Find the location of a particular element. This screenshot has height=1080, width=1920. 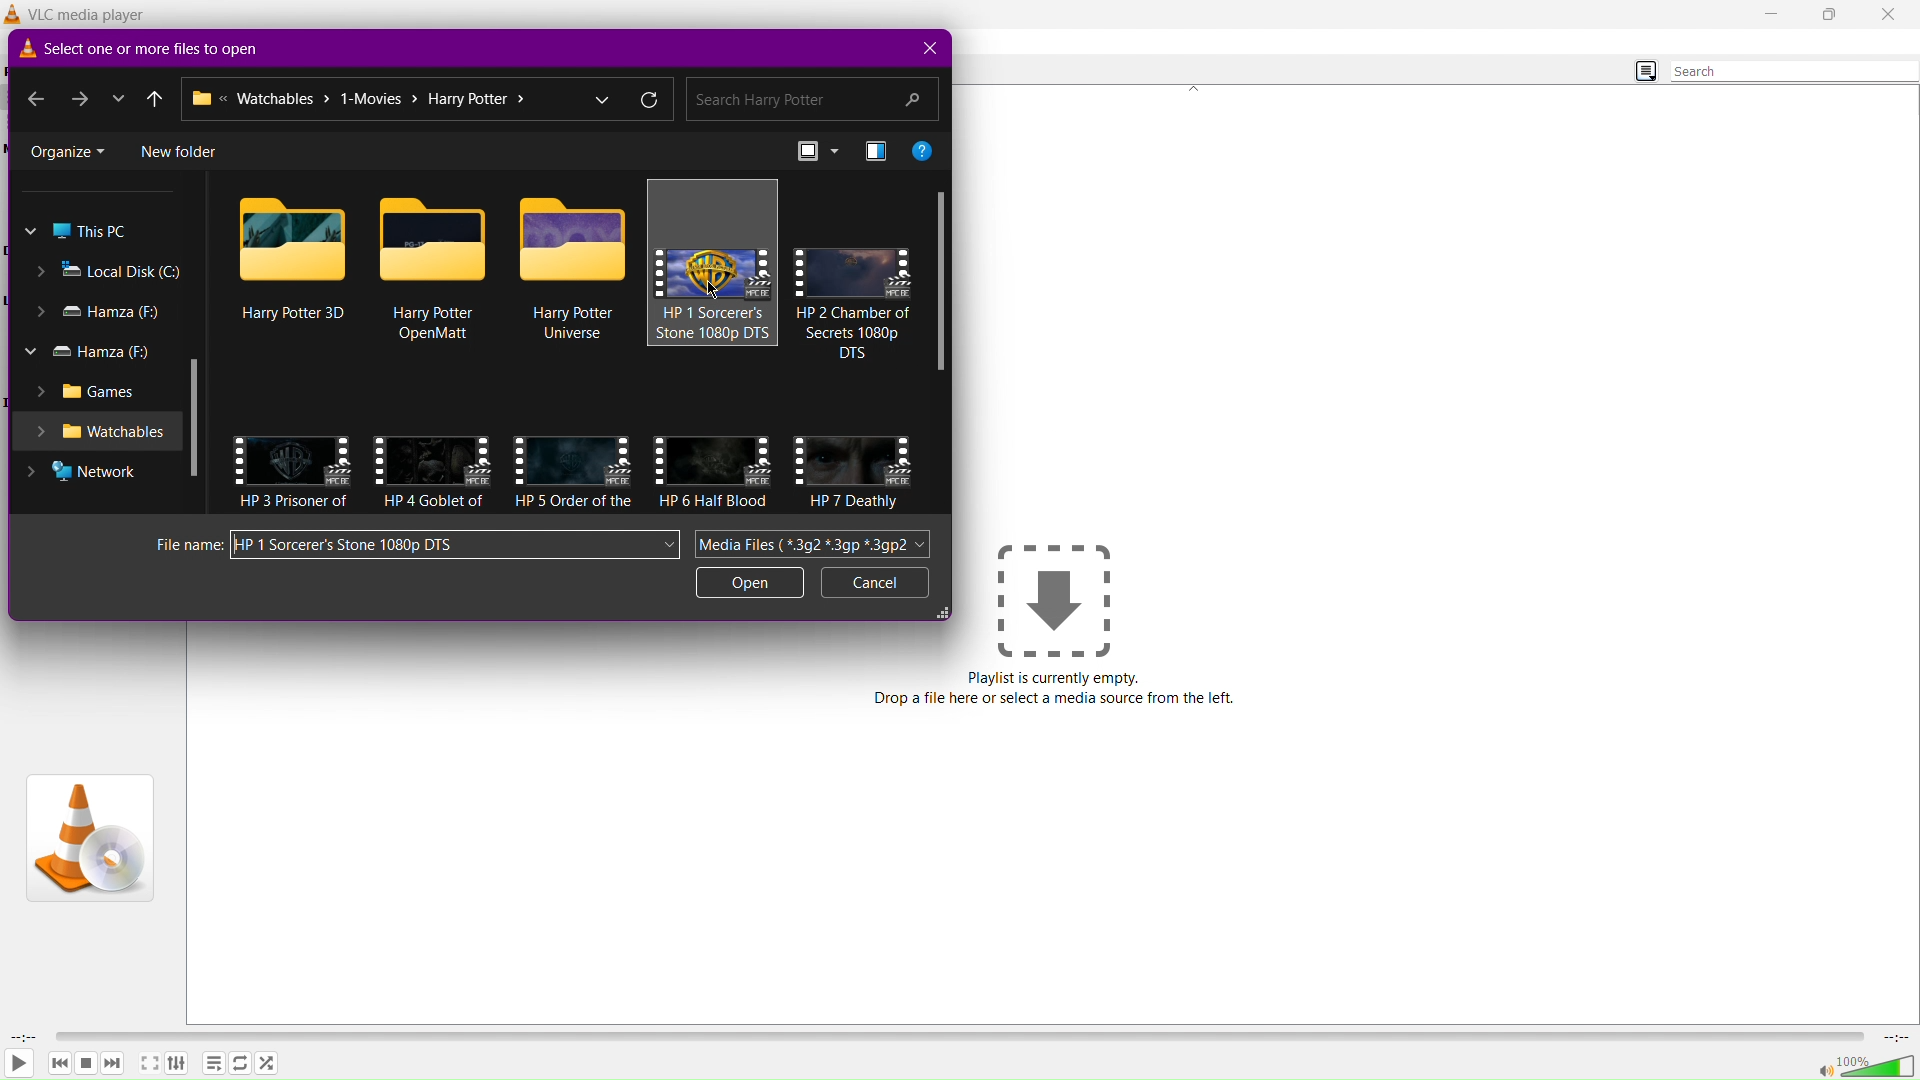

File Name is located at coordinates (183, 544).